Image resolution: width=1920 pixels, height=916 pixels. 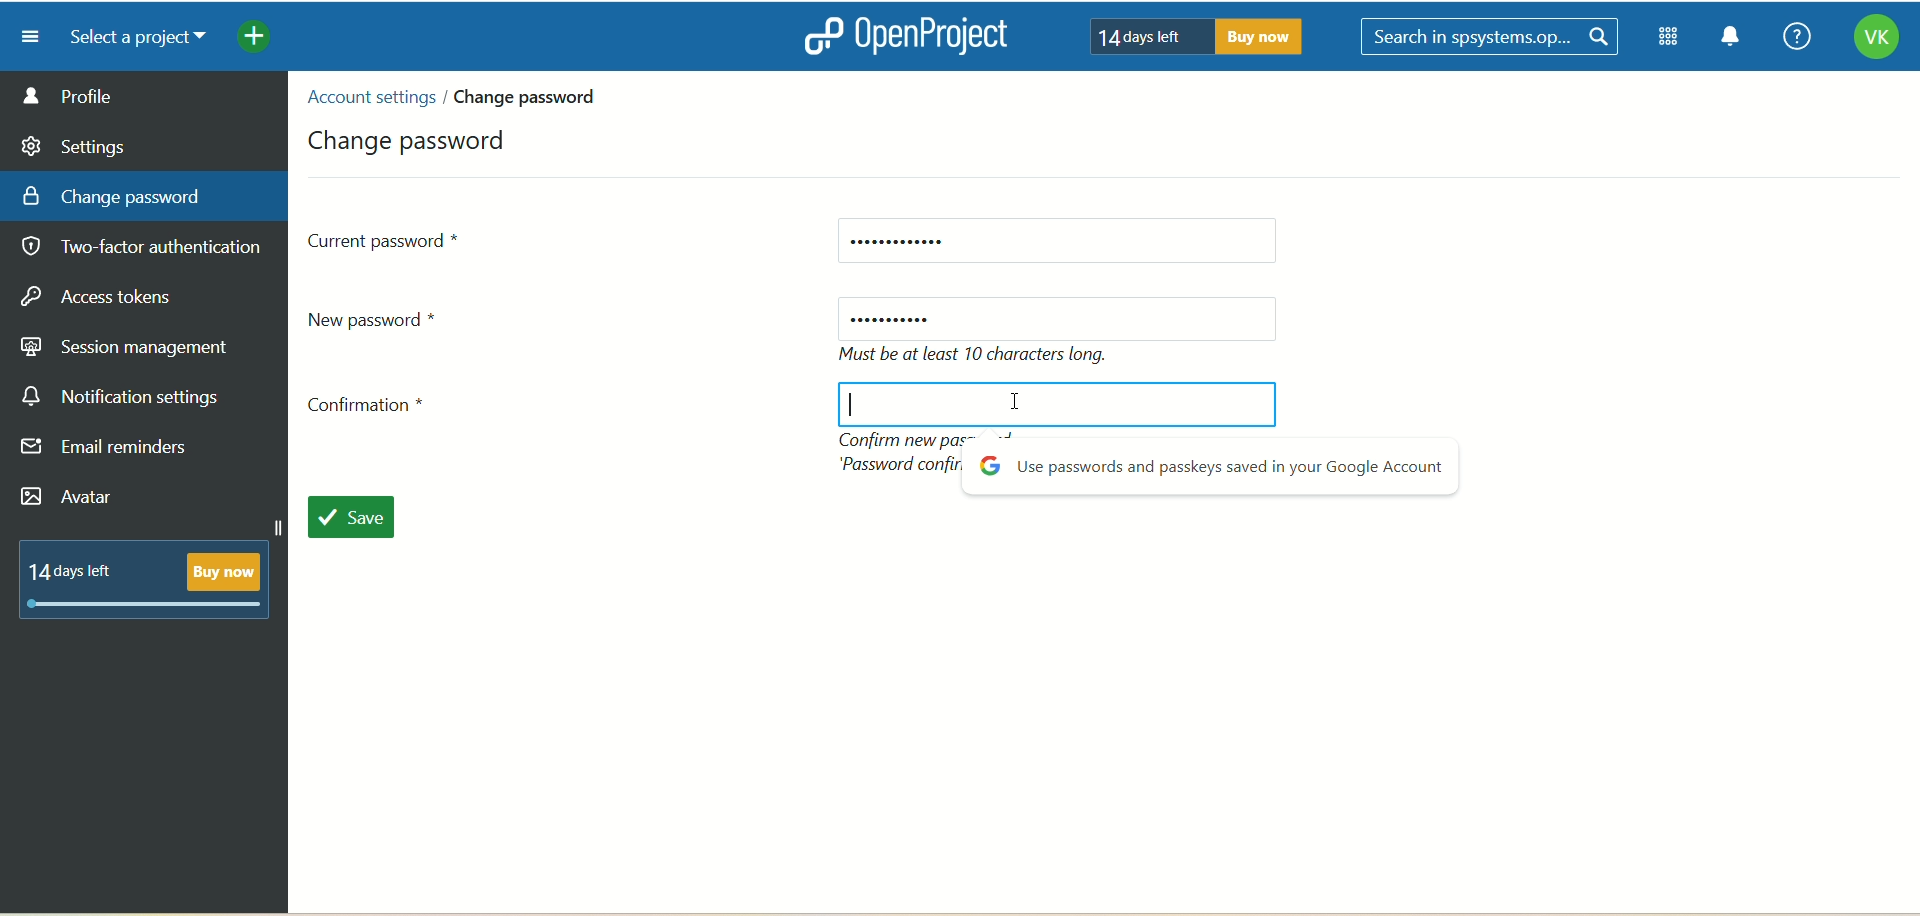 I want to click on session management, so click(x=127, y=344).